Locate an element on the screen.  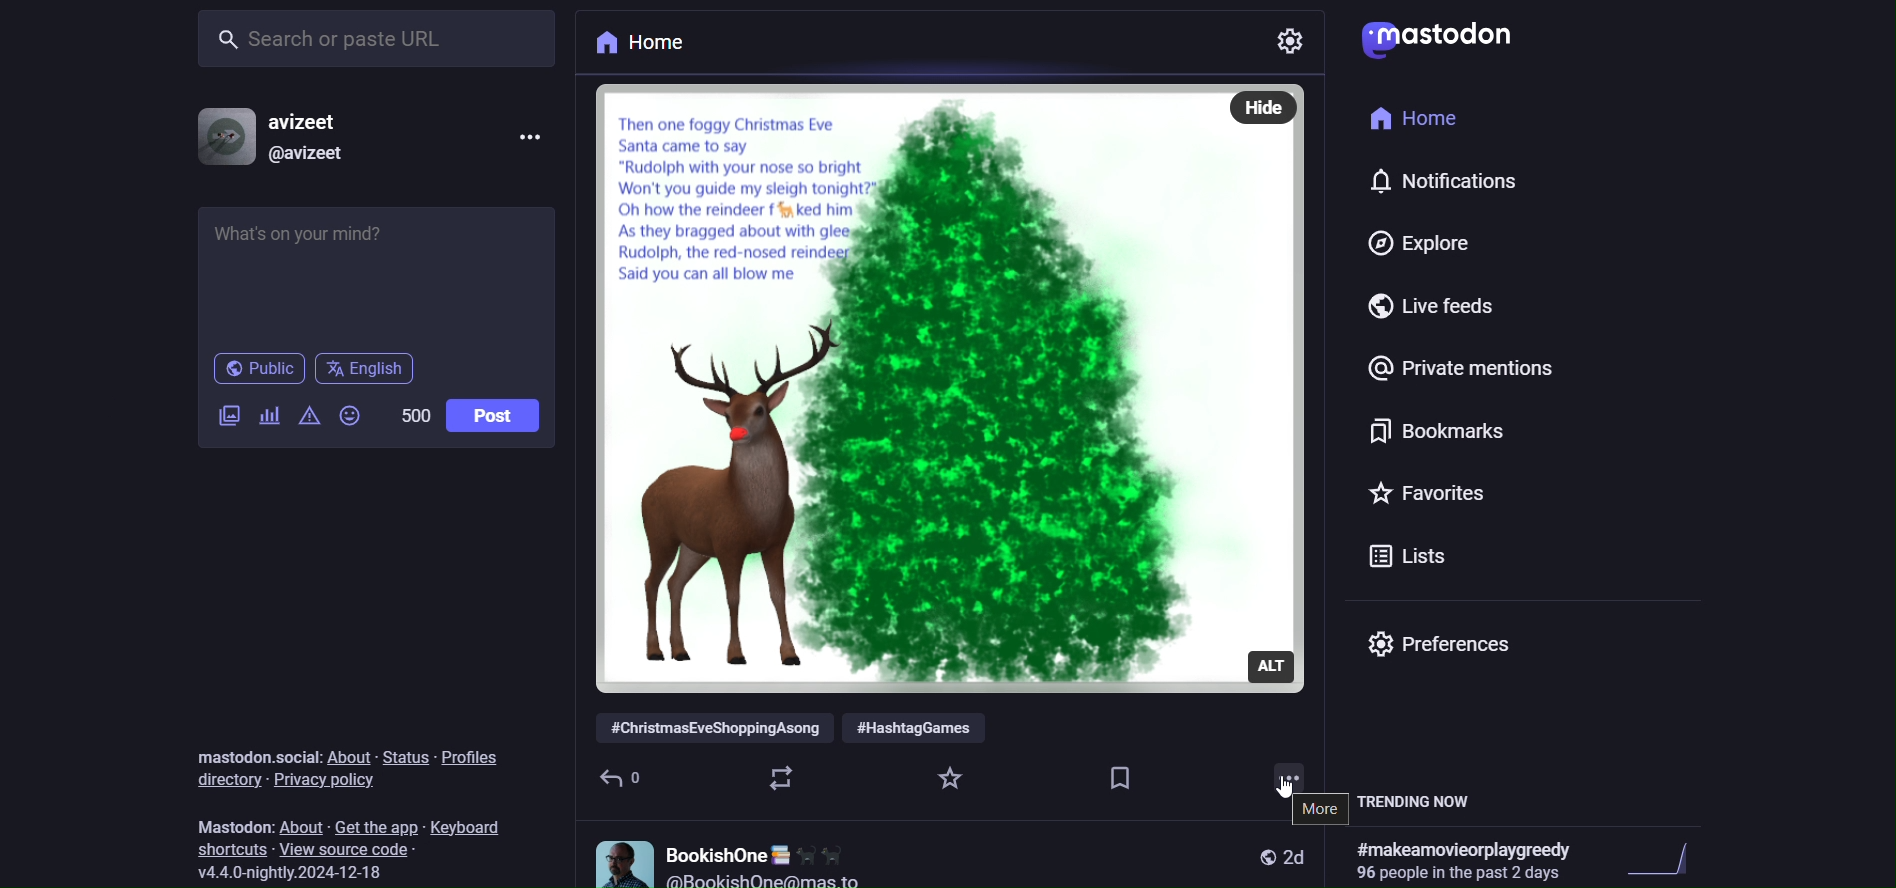
What's on your mind? is located at coordinates (373, 275).